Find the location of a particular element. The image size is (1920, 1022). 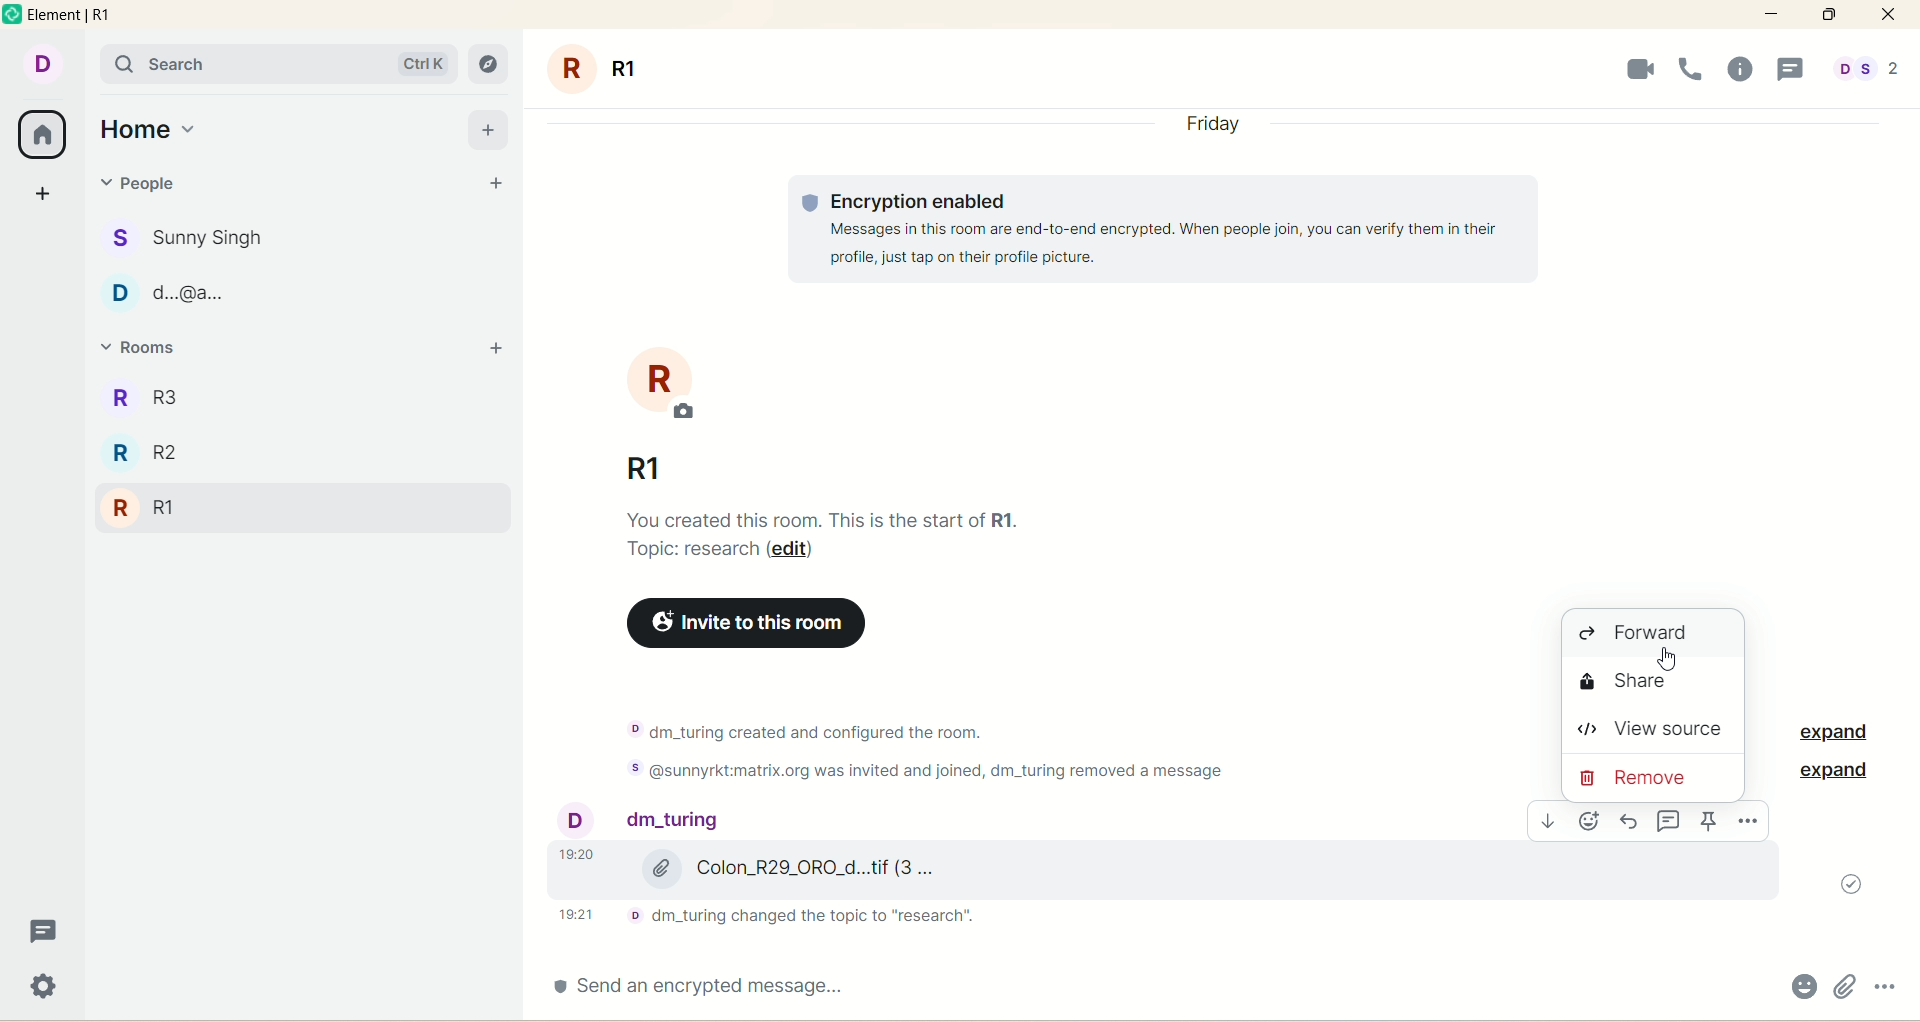

reply is located at coordinates (1630, 821).